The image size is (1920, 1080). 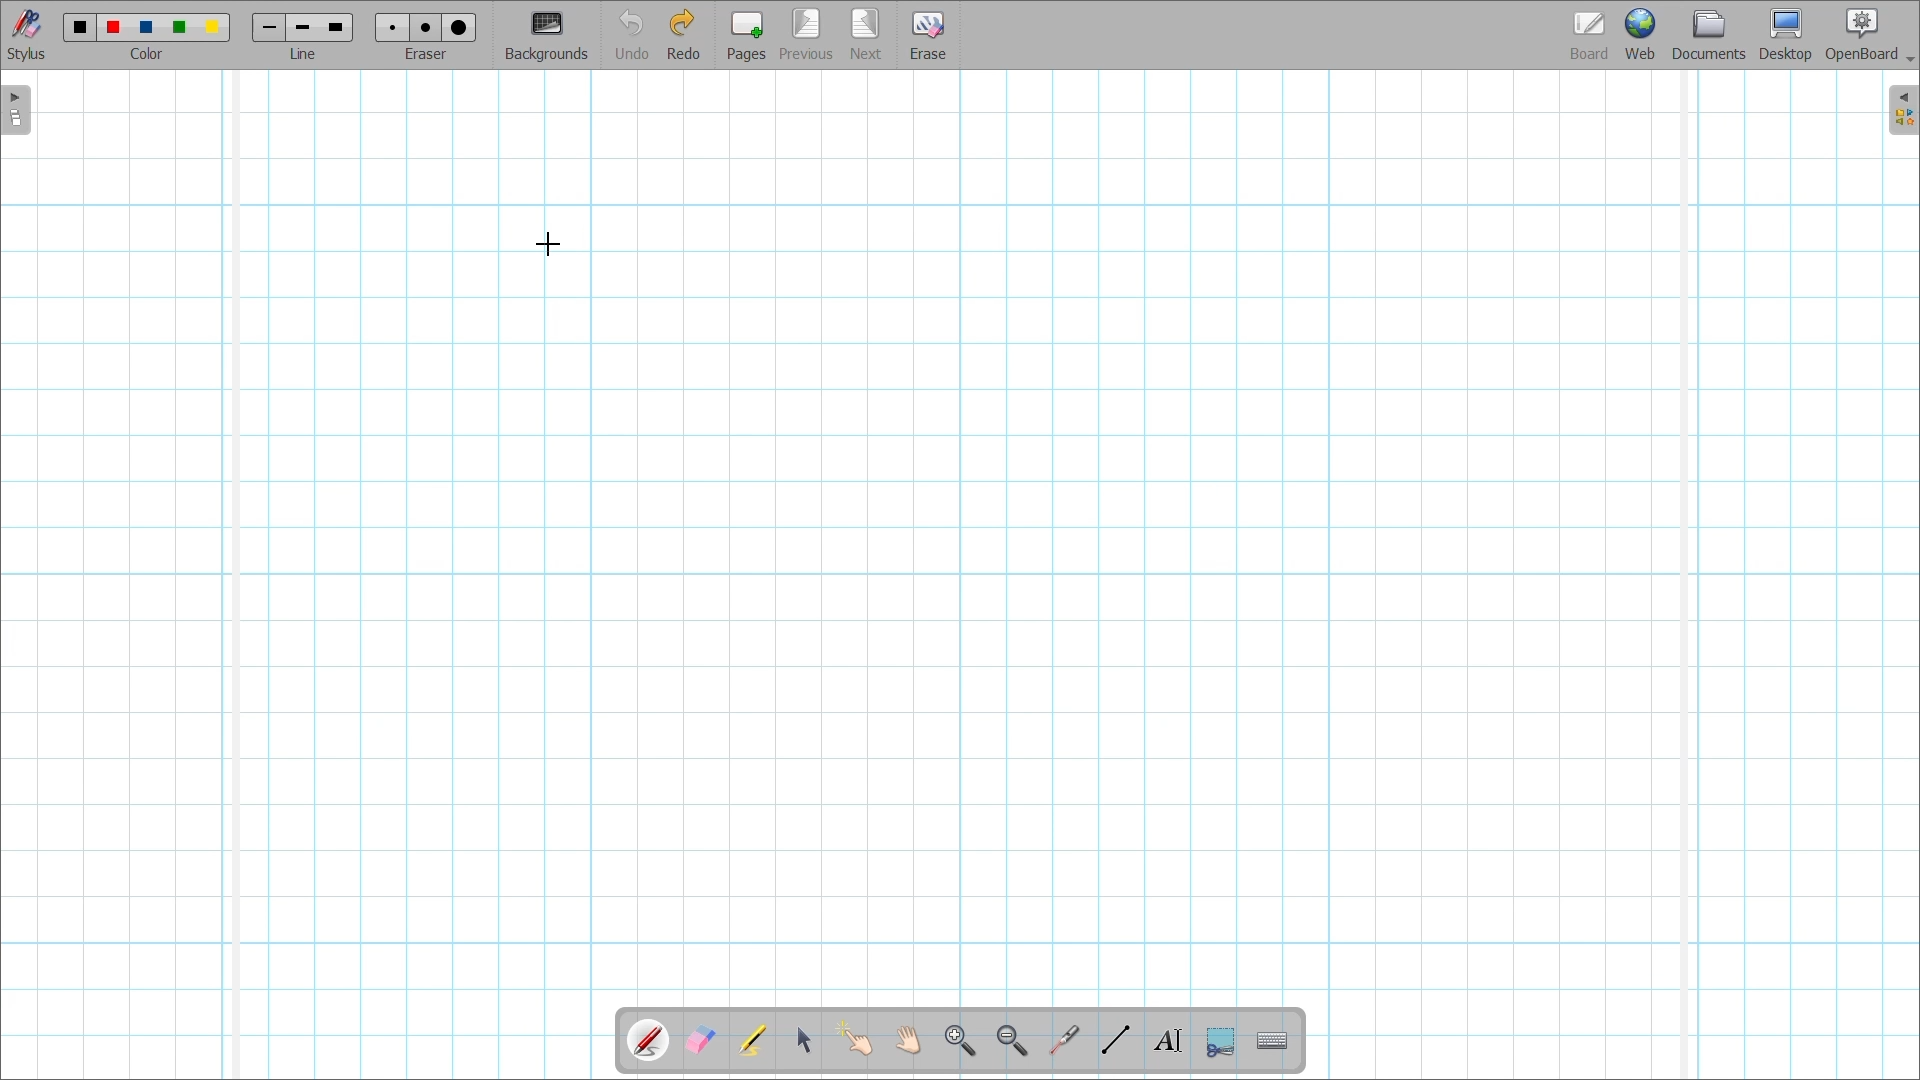 What do you see at coordinates (548, 245) in the screenshot?
I see `Cursor` at bounding box center [548, 245].